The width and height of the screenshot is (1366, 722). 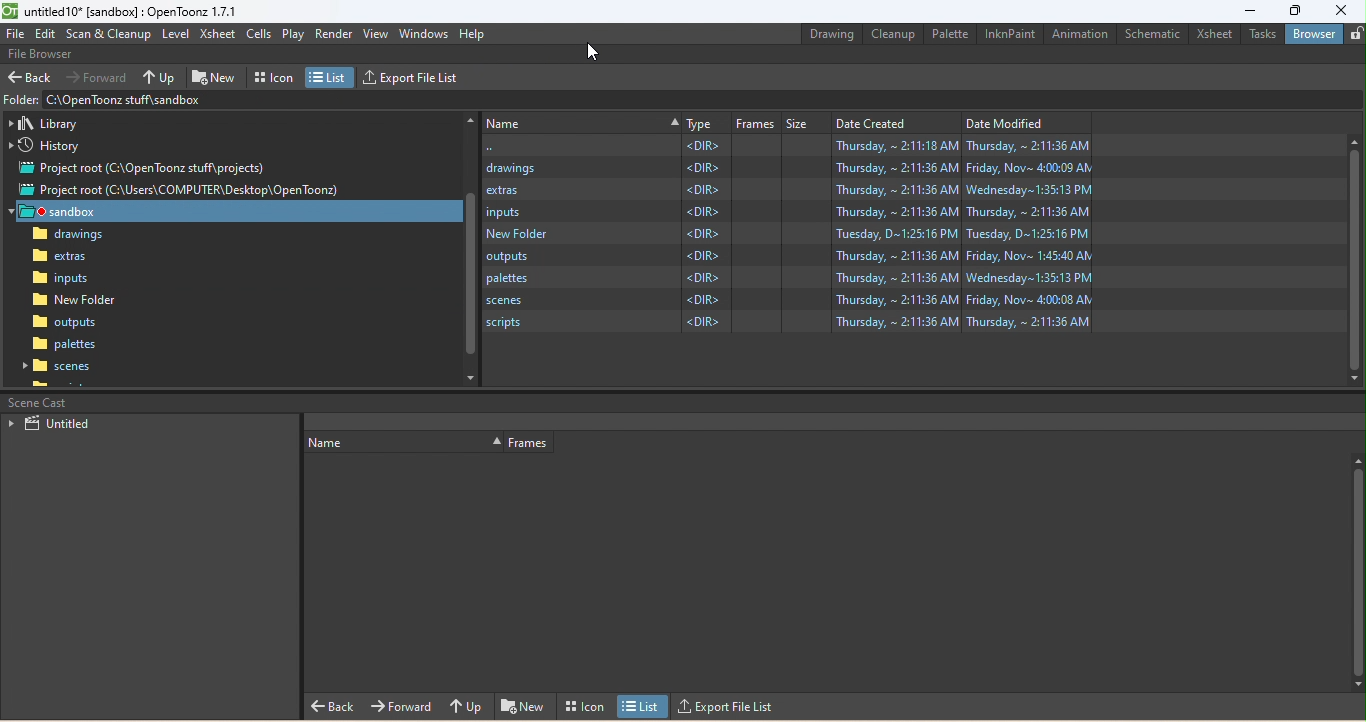 What do you see at coordinates (62, 301) in the screenshot?
I see `New folder` at bounding box center [62, 301].